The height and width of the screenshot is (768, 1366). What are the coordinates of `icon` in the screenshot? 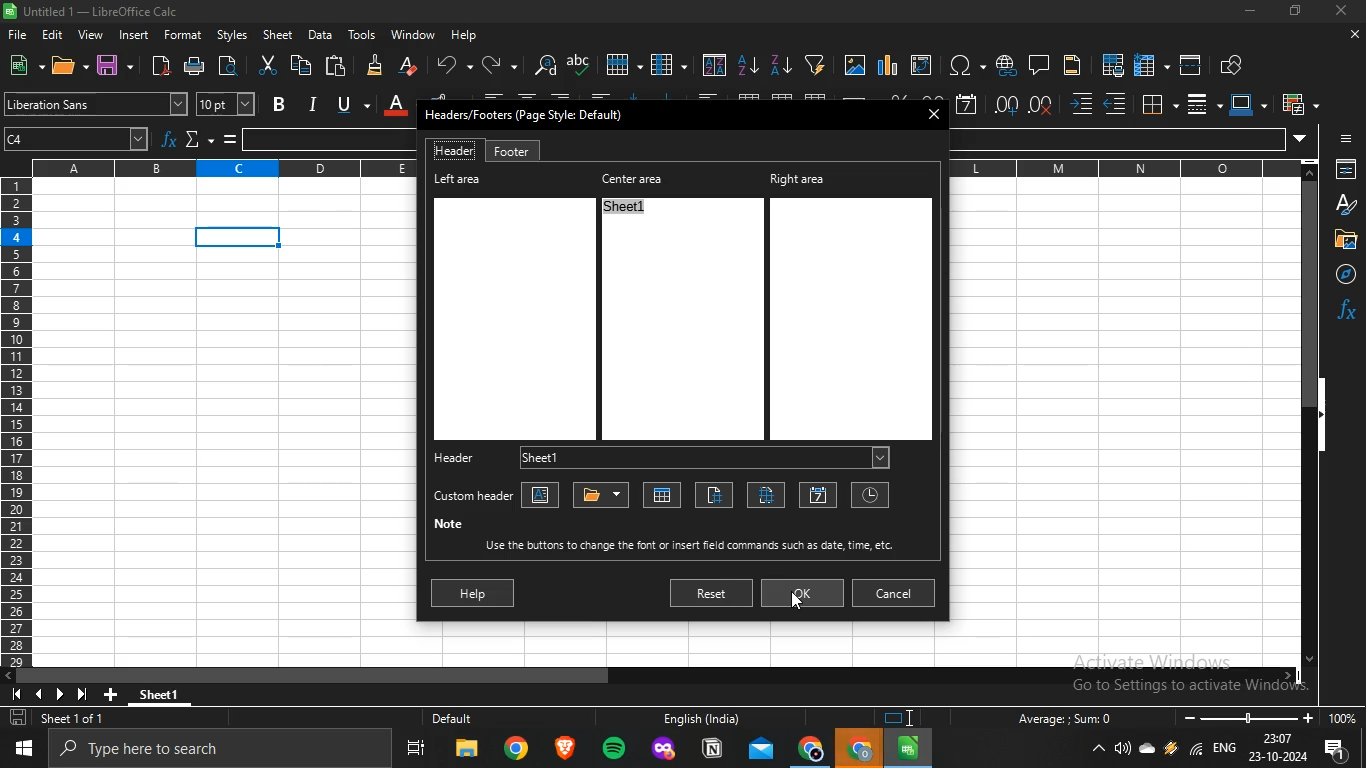 It's located at (903, 718).